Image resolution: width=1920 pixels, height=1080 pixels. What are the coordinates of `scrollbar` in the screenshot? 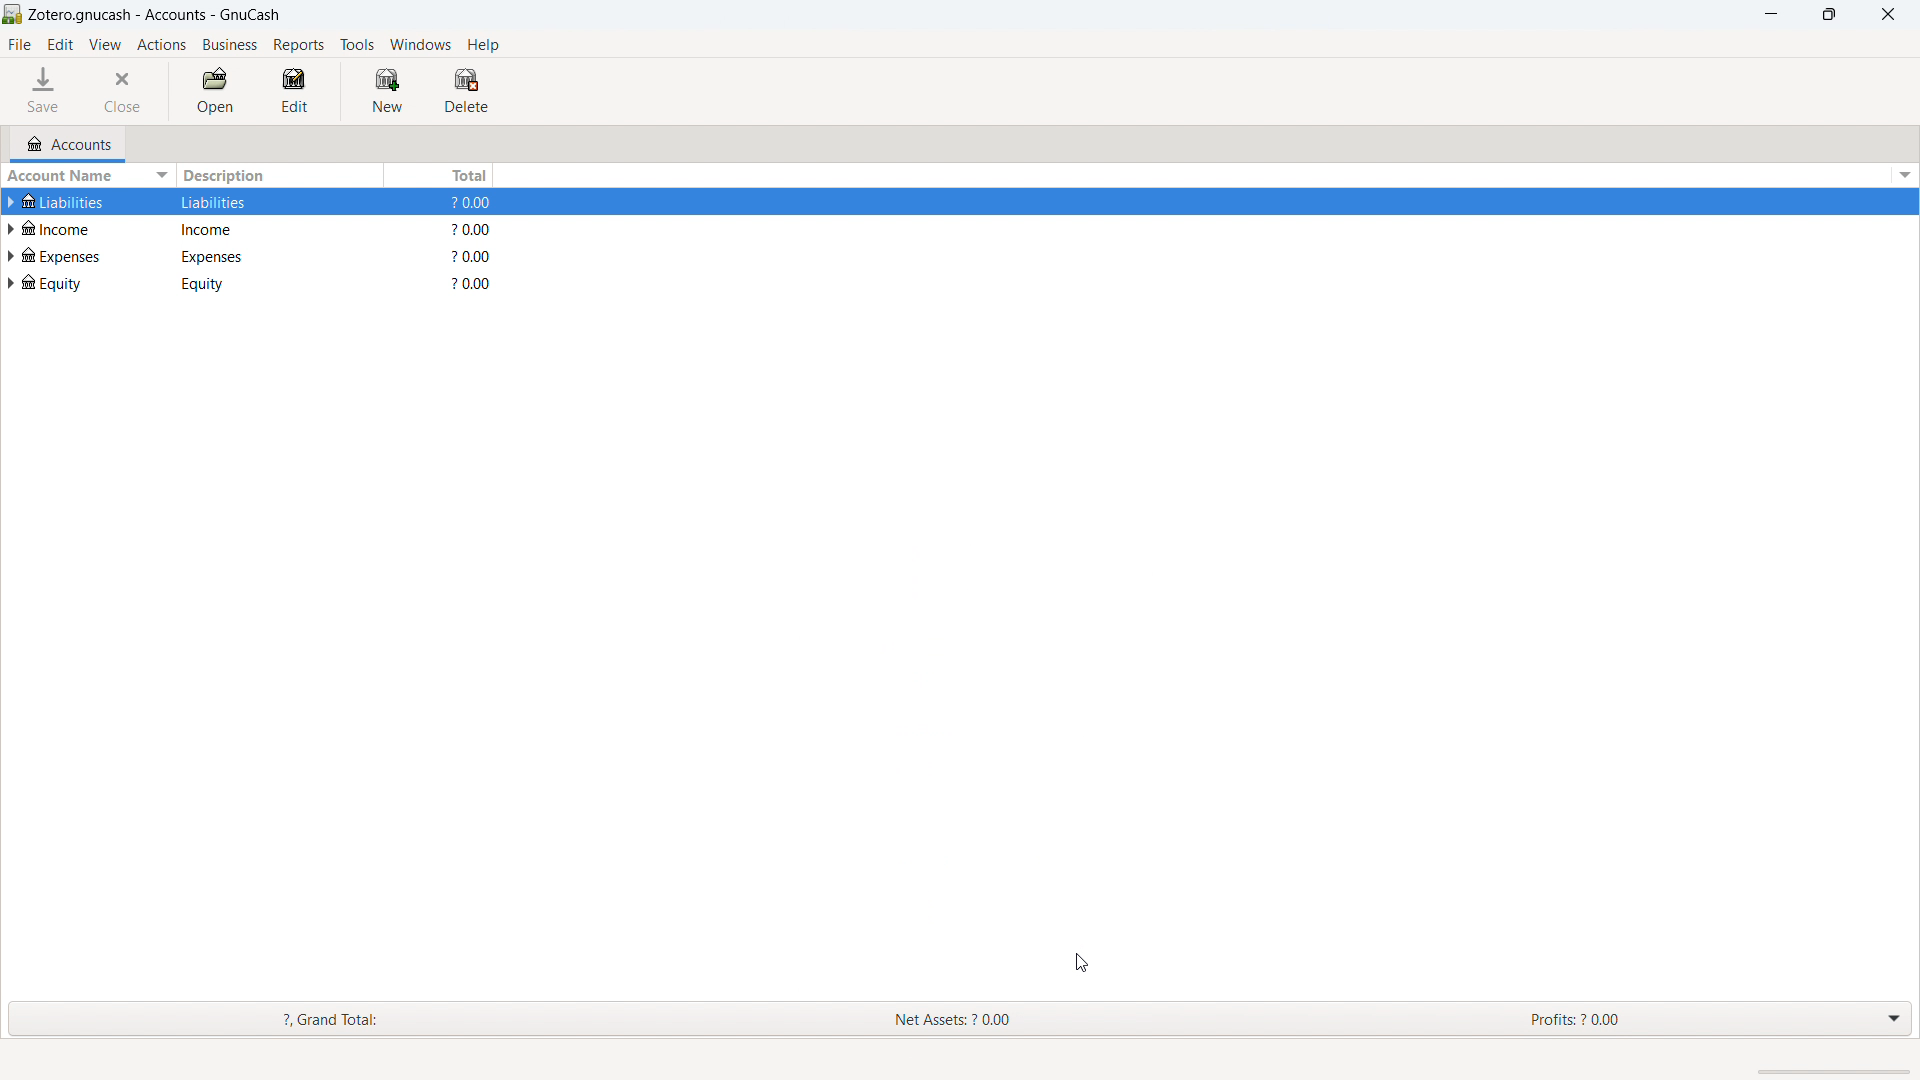 It's located at (1829, 1071).